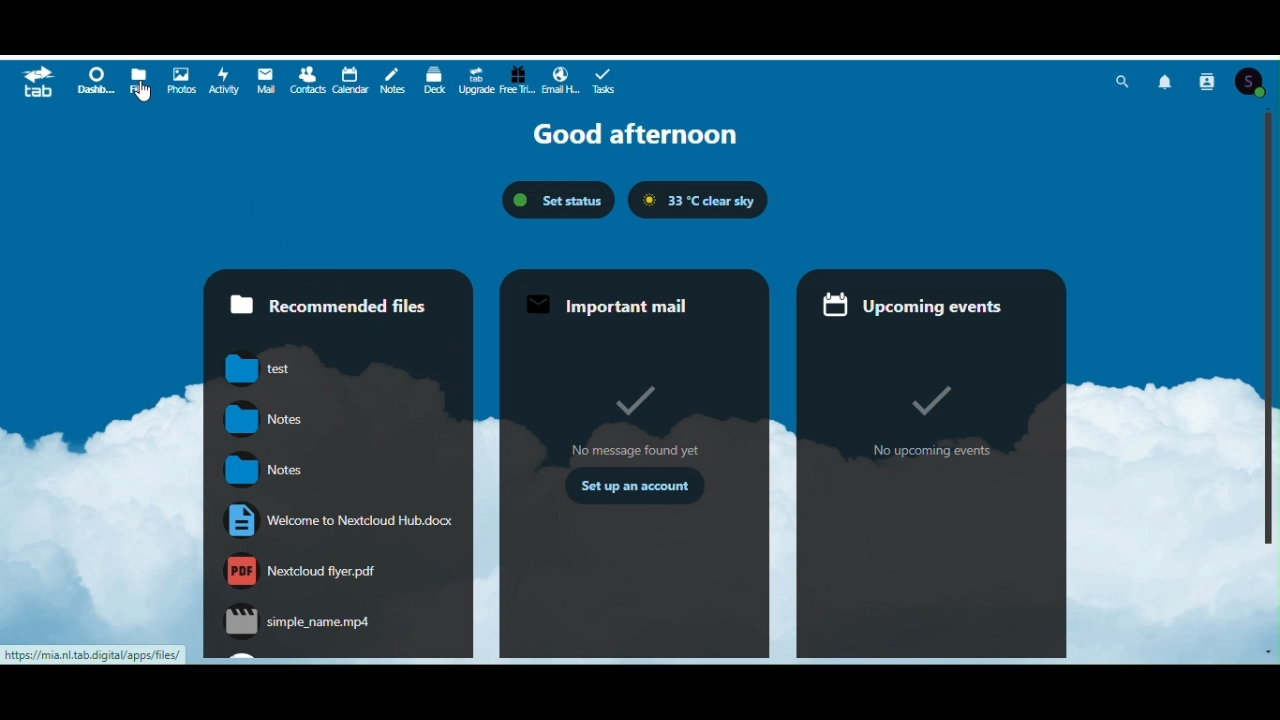 The height and width of the screenshot is (720, 1280). Describe the element at coordinates (604, 78) in the screenshot. I see `Task ` at that location.